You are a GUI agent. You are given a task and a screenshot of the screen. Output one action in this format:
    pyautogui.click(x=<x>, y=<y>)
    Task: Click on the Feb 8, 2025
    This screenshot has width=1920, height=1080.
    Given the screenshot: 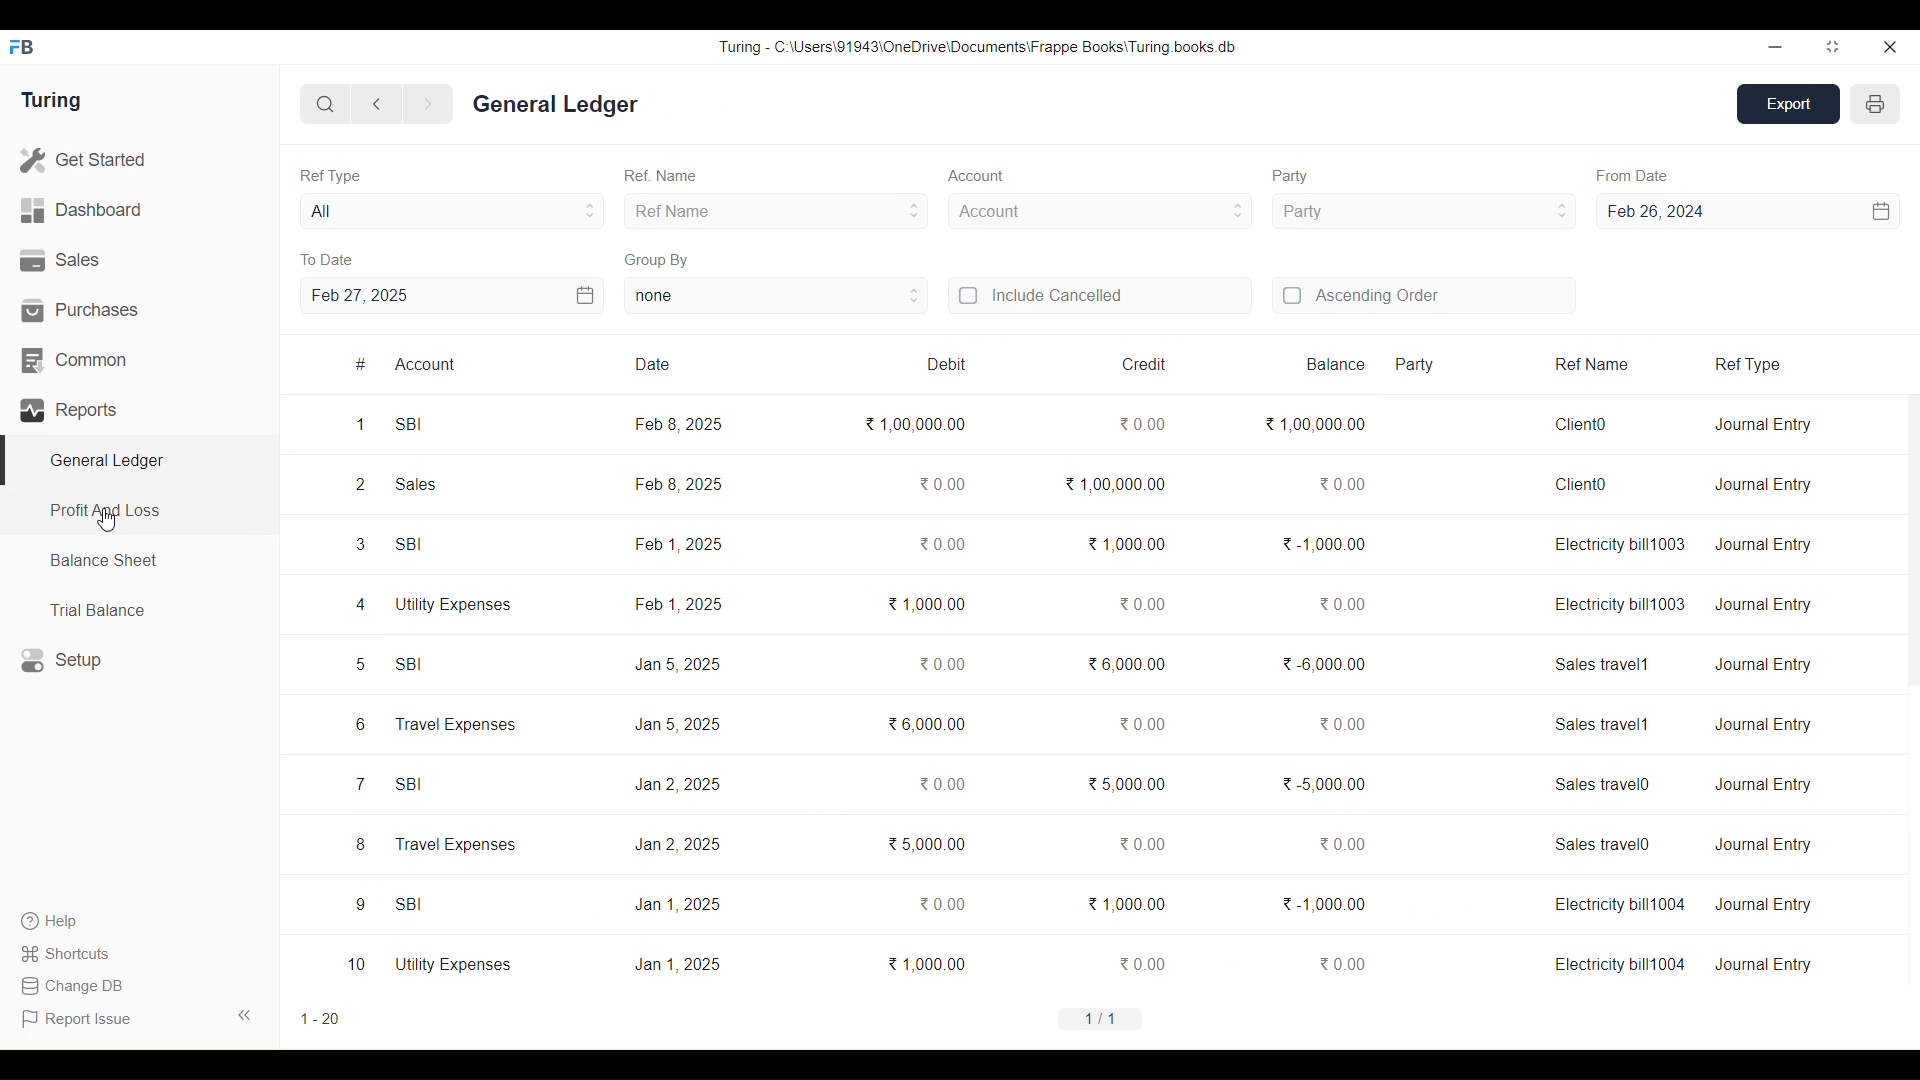 What is the action you would take?
    pyautogui.click(x=679, y=424)
    